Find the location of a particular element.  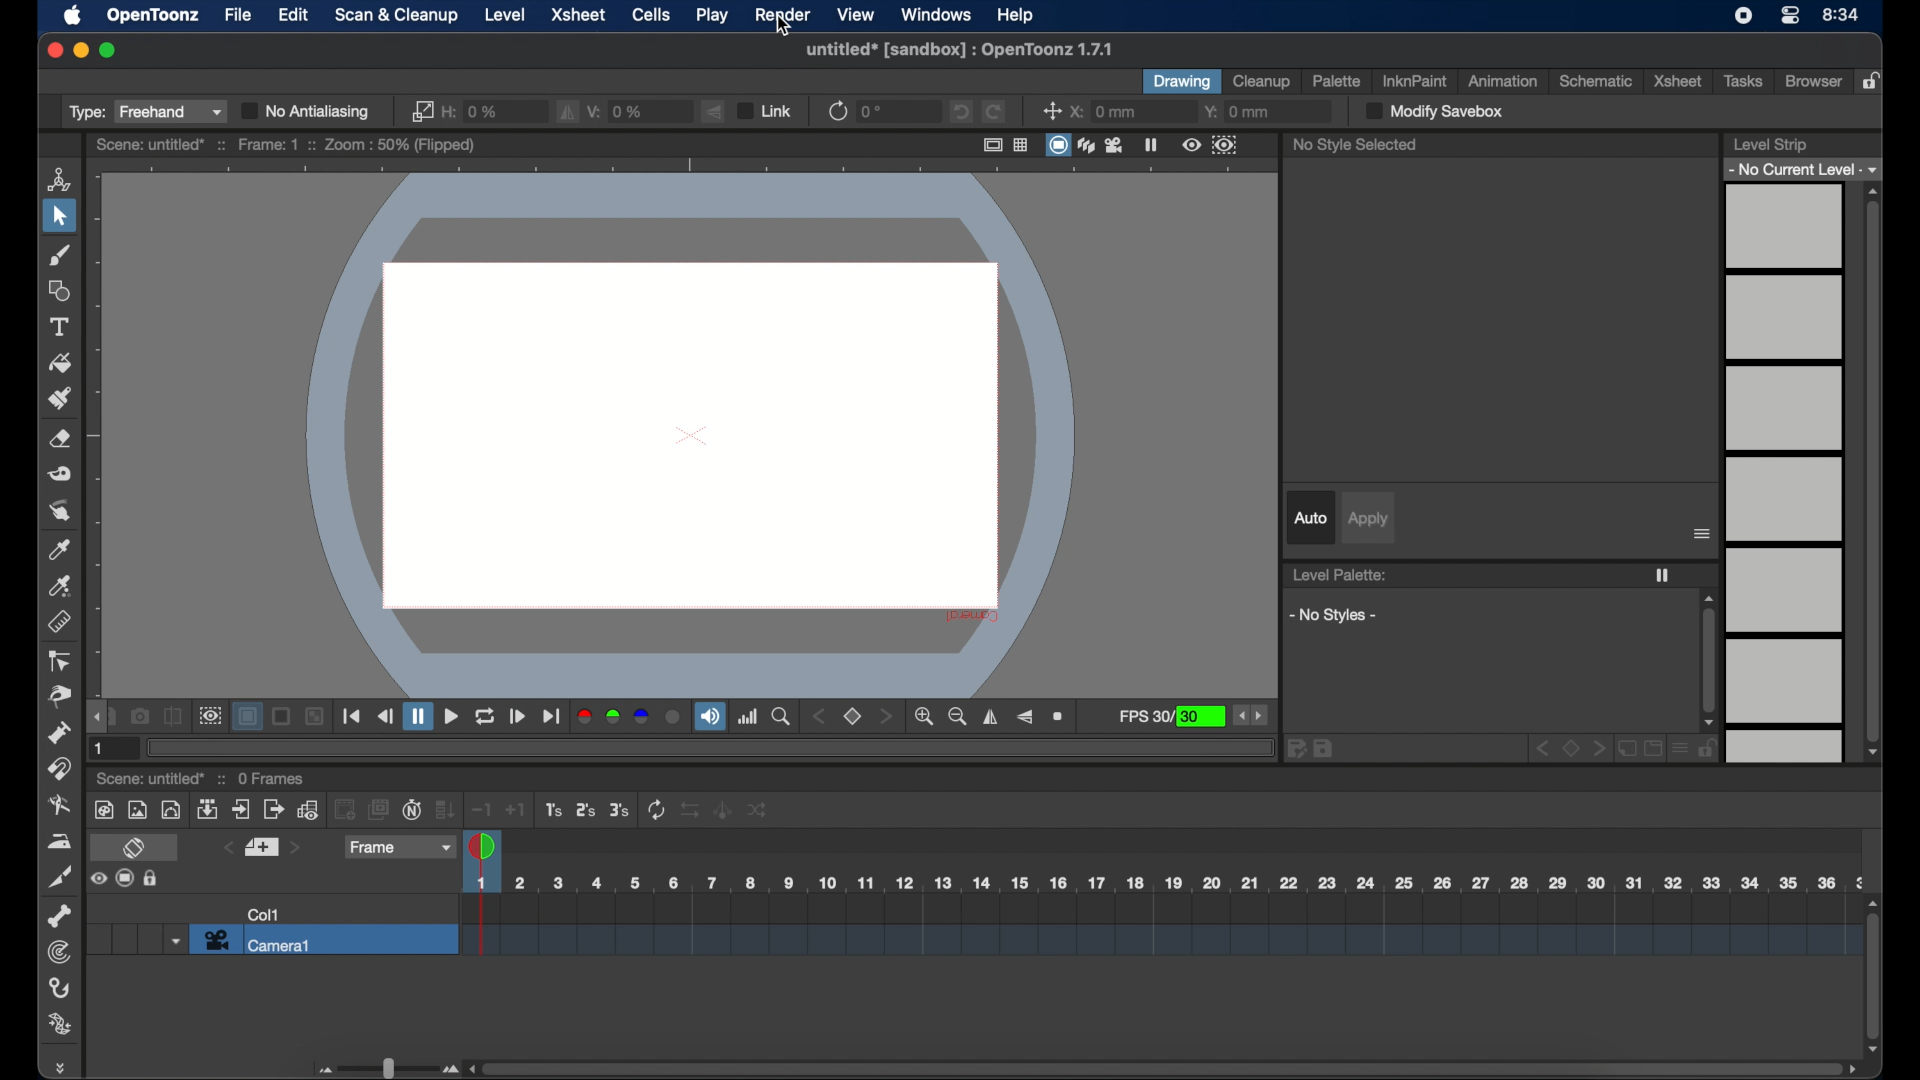

toggle xsheet is located at coordinates (137, 849).